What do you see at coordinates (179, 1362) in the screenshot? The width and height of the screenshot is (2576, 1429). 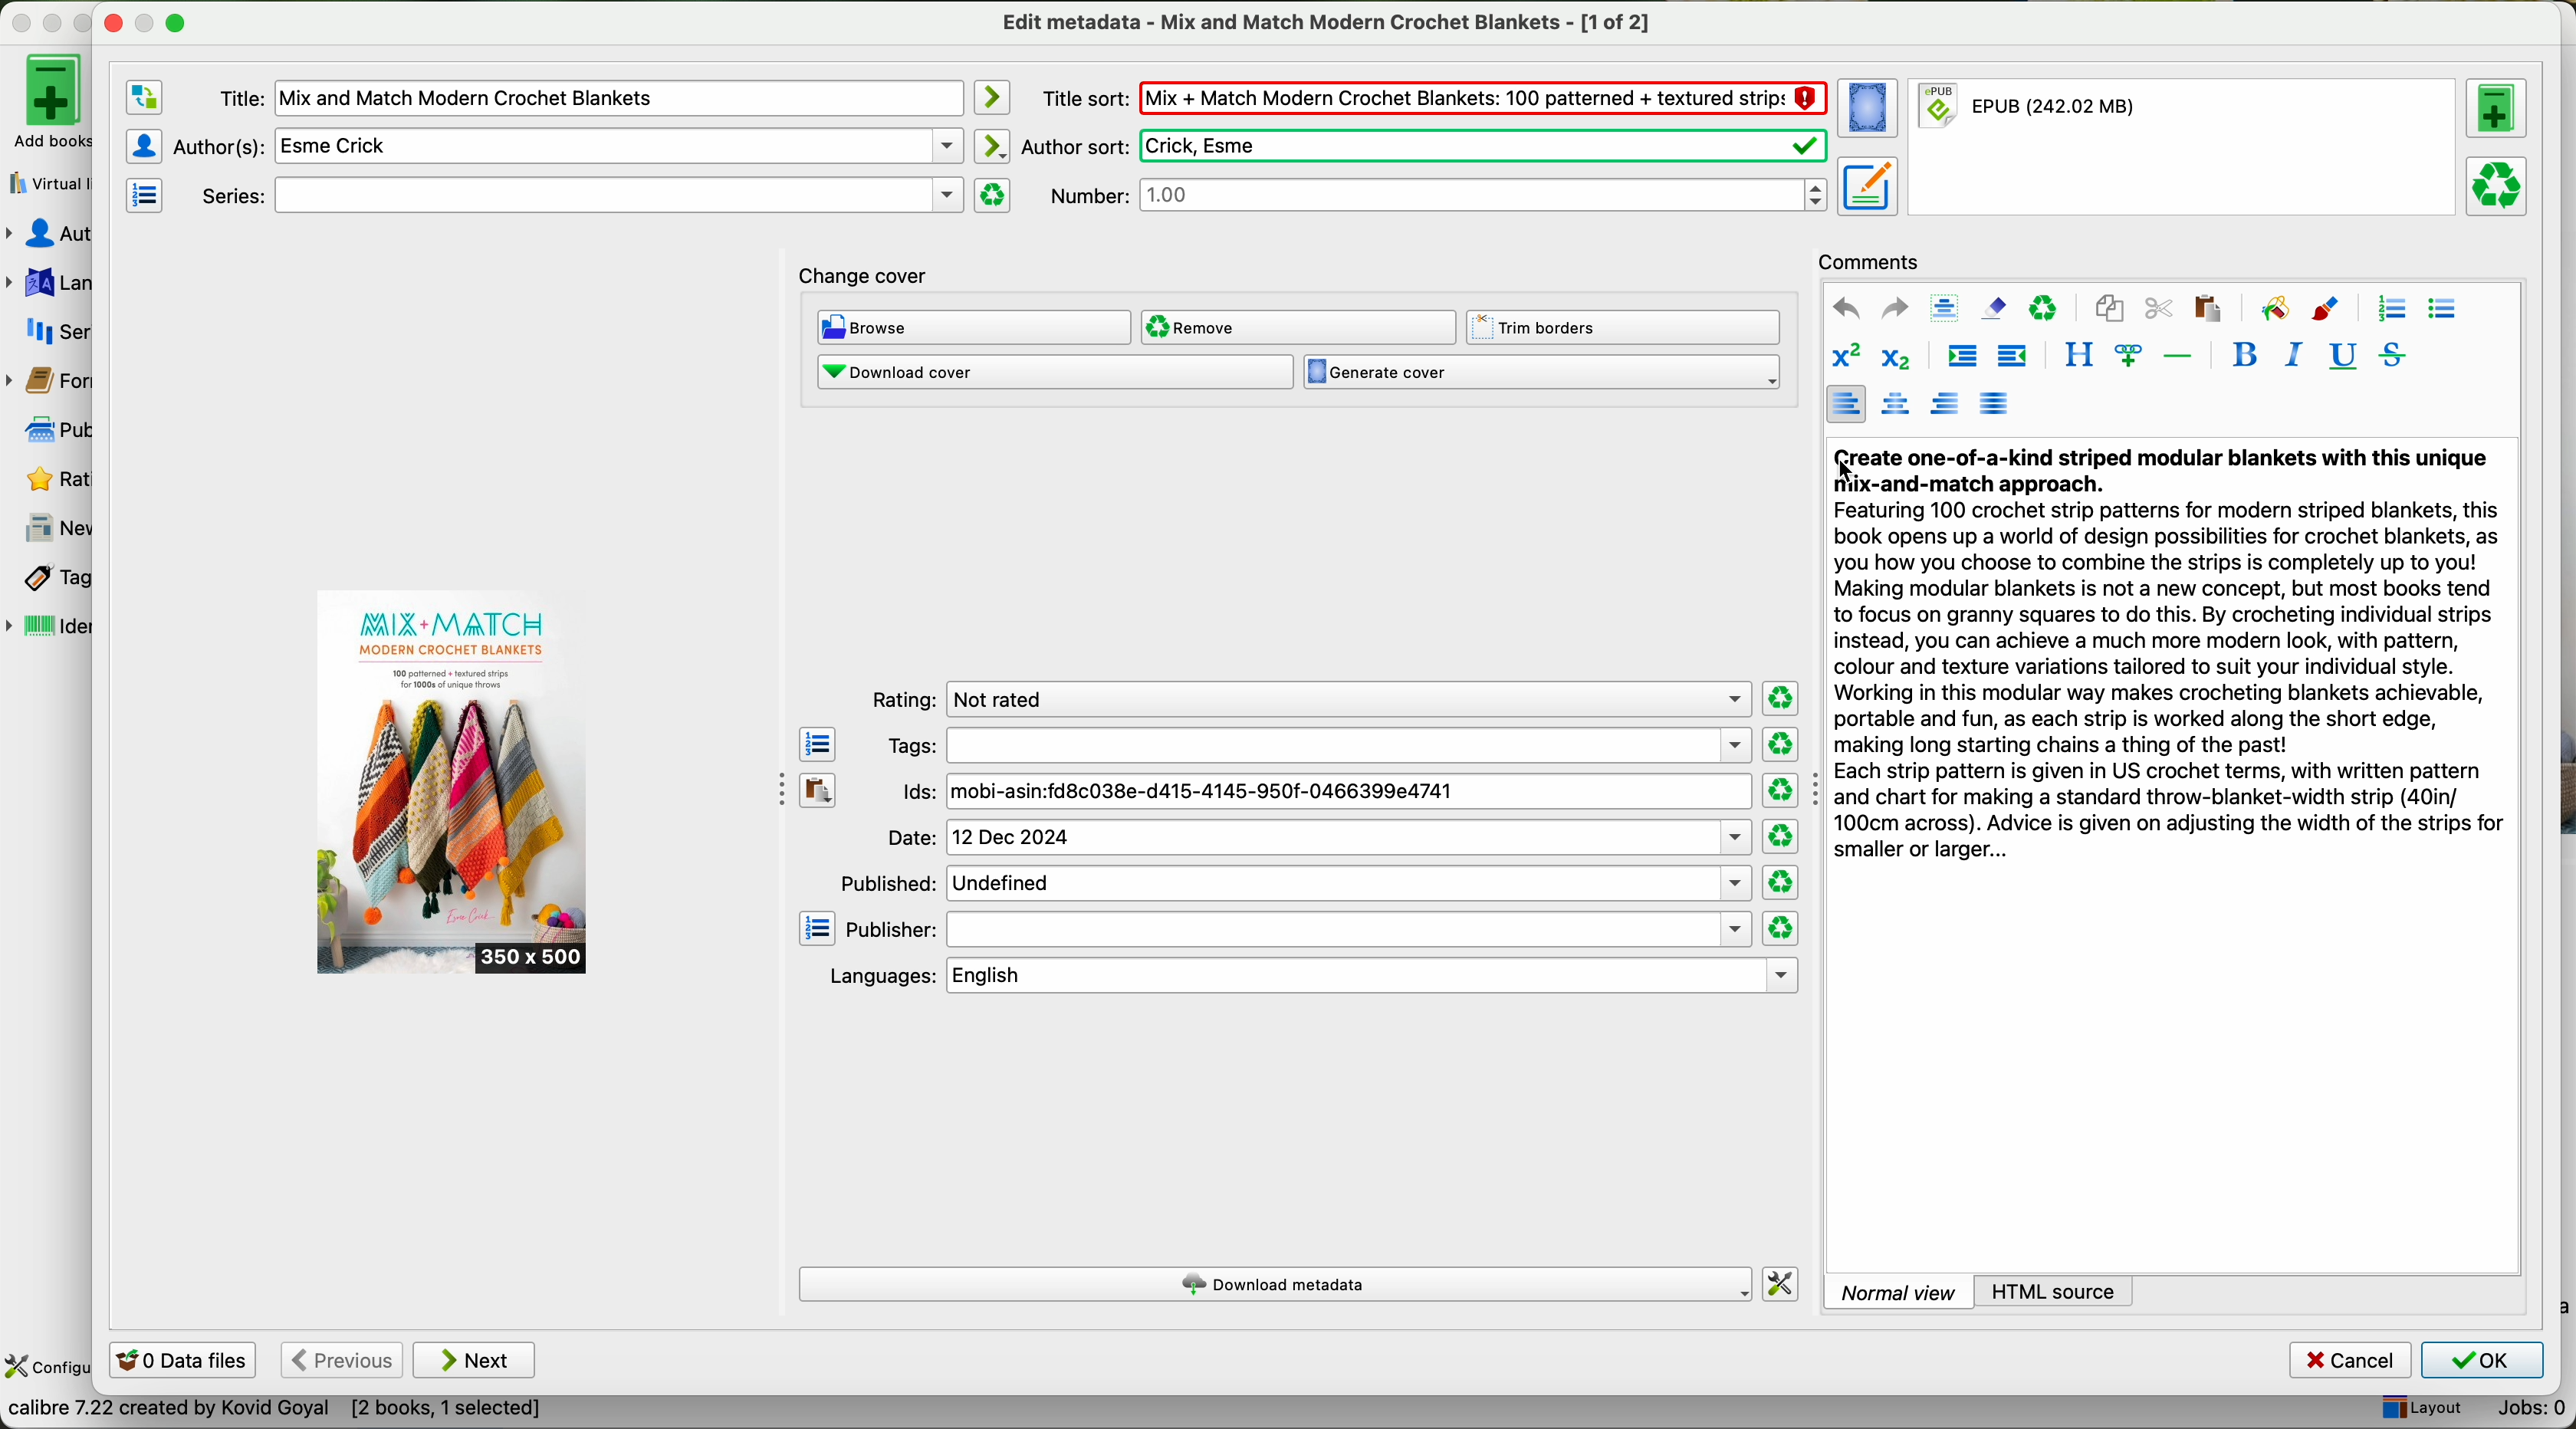 I see `data files` at bounding box center [179, 1362].